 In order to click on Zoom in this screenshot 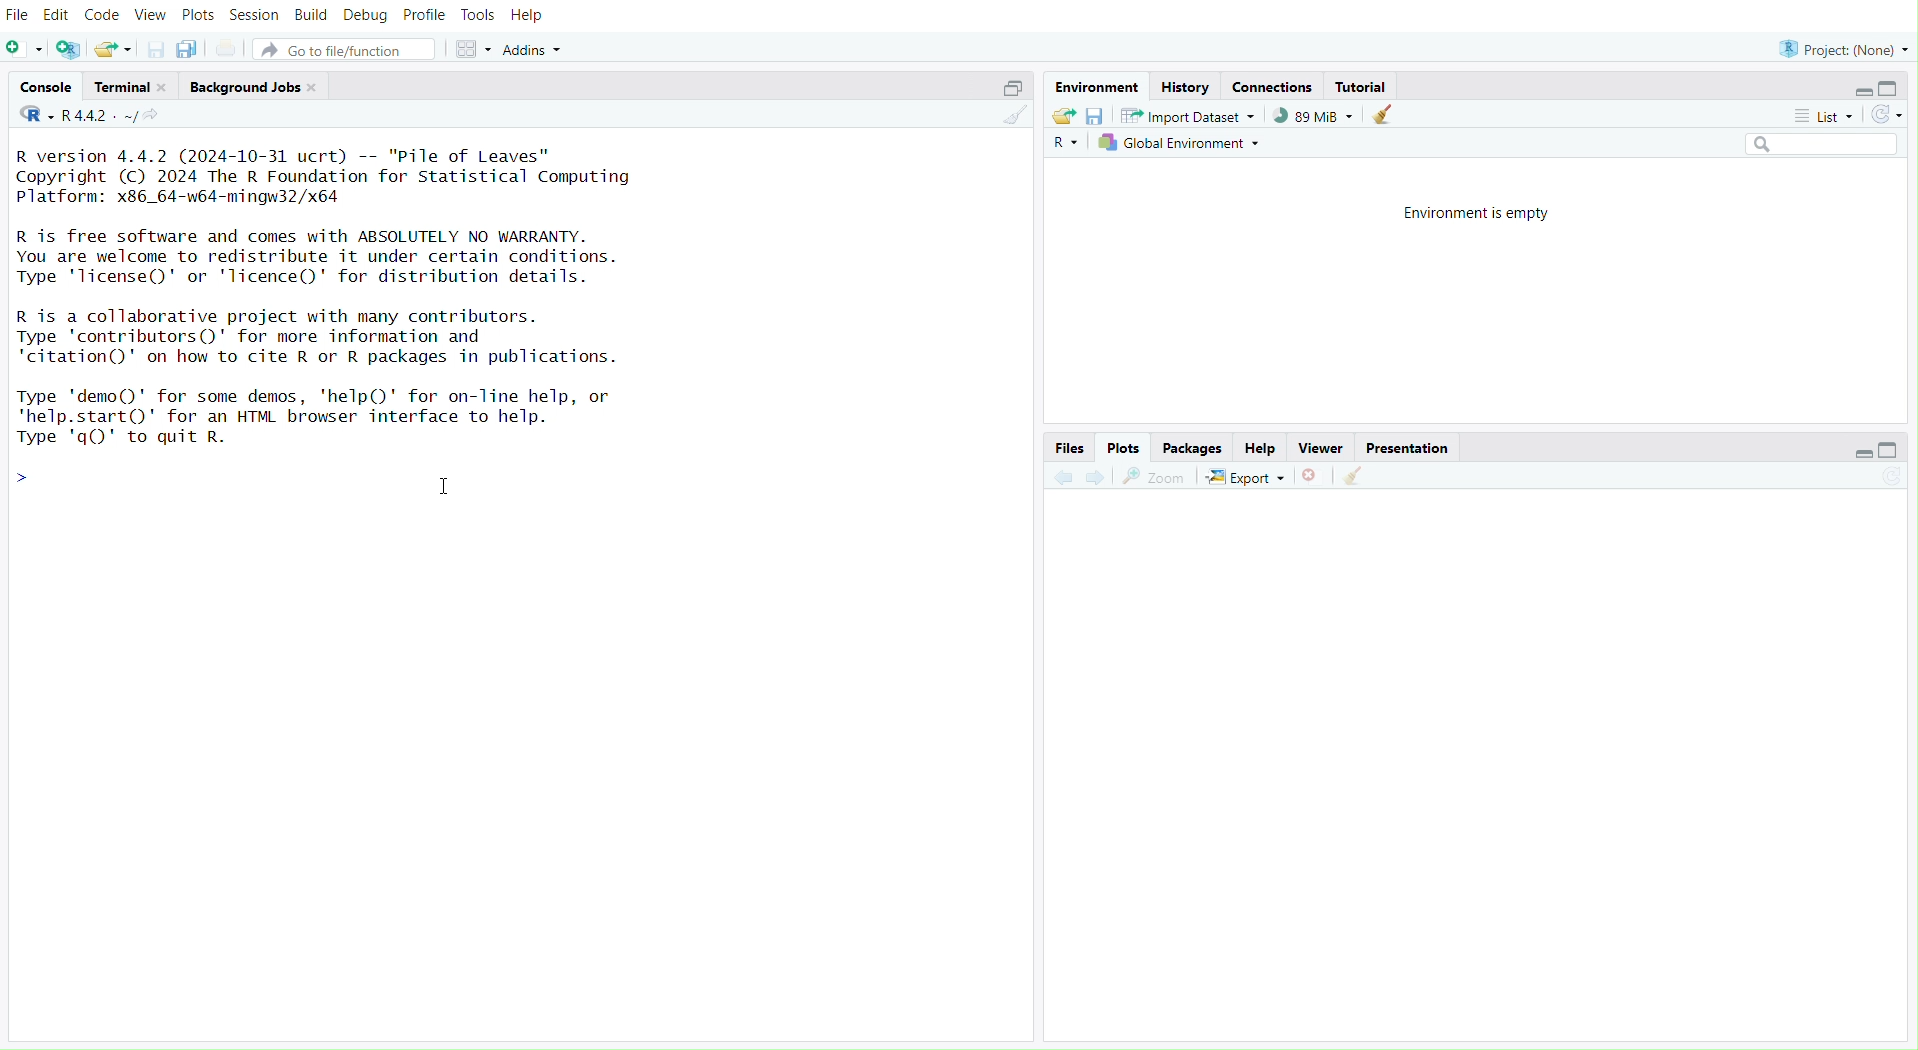, I will do `click(1160, 475)`.